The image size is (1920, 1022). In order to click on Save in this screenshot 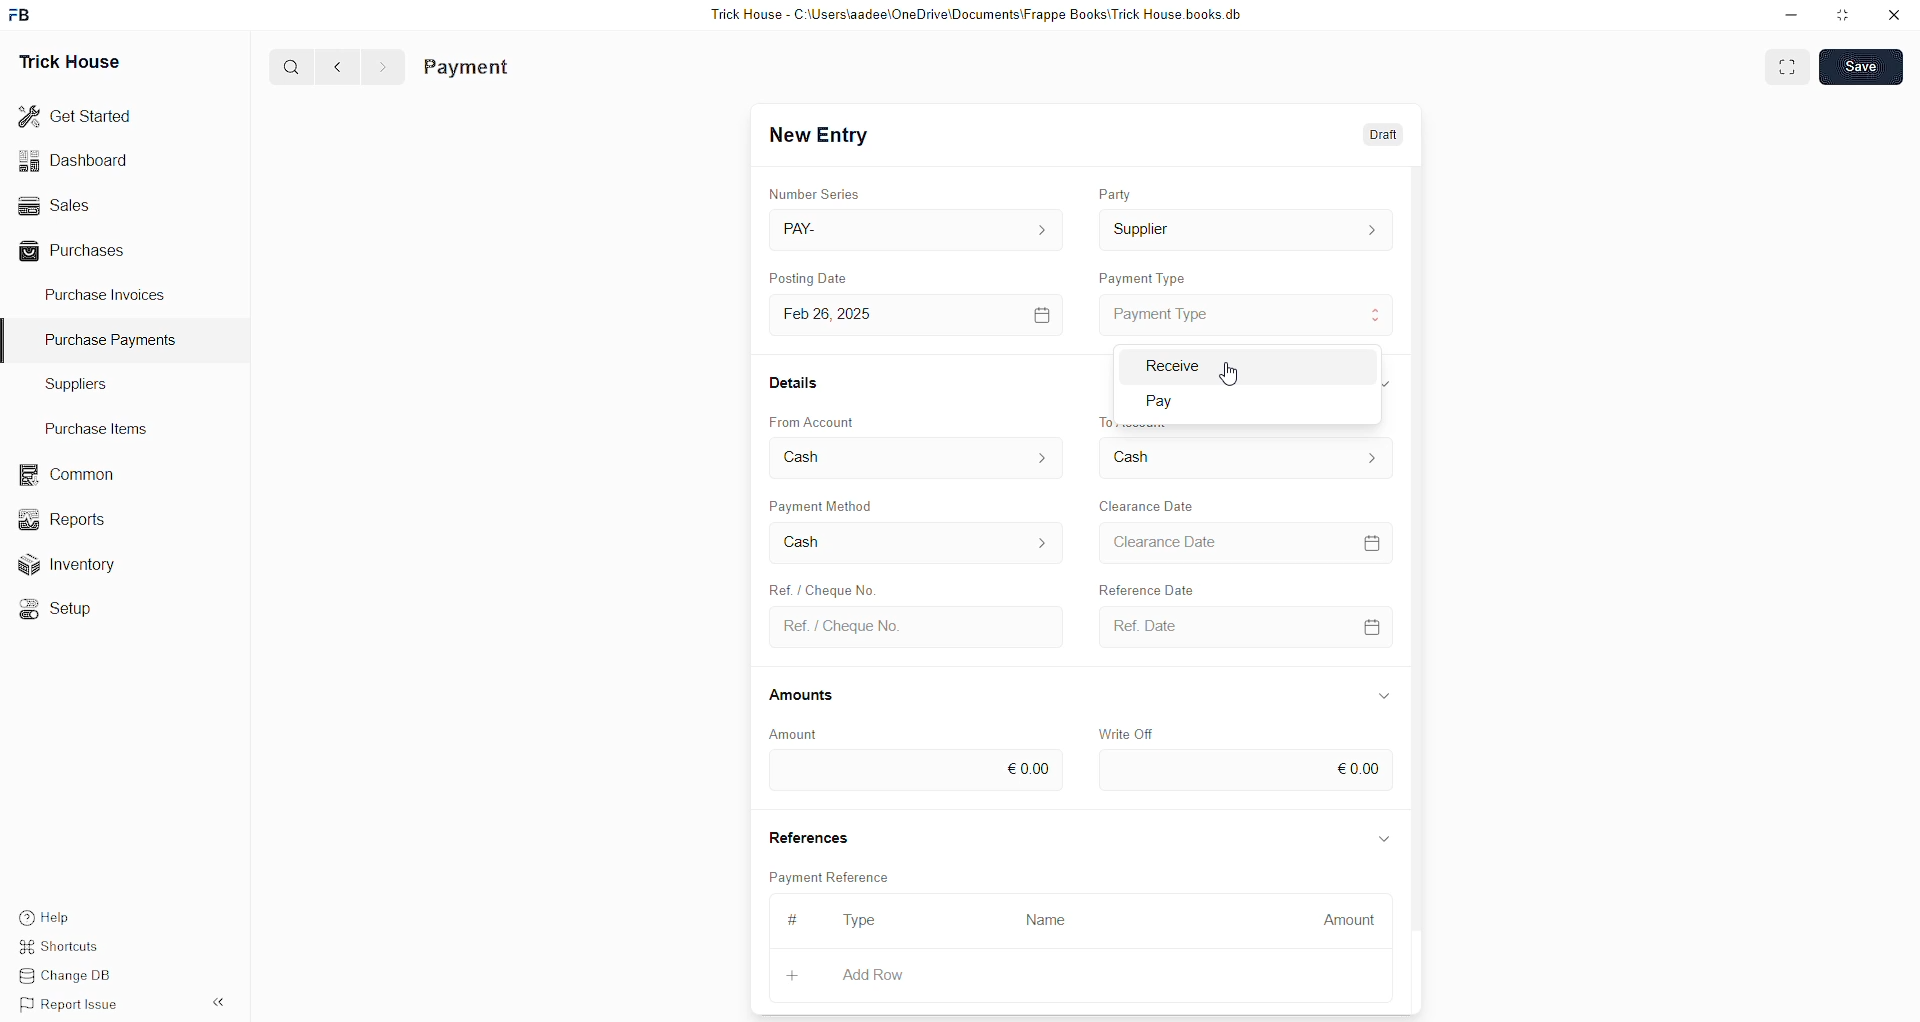, I will do `click(1859, 68)`.